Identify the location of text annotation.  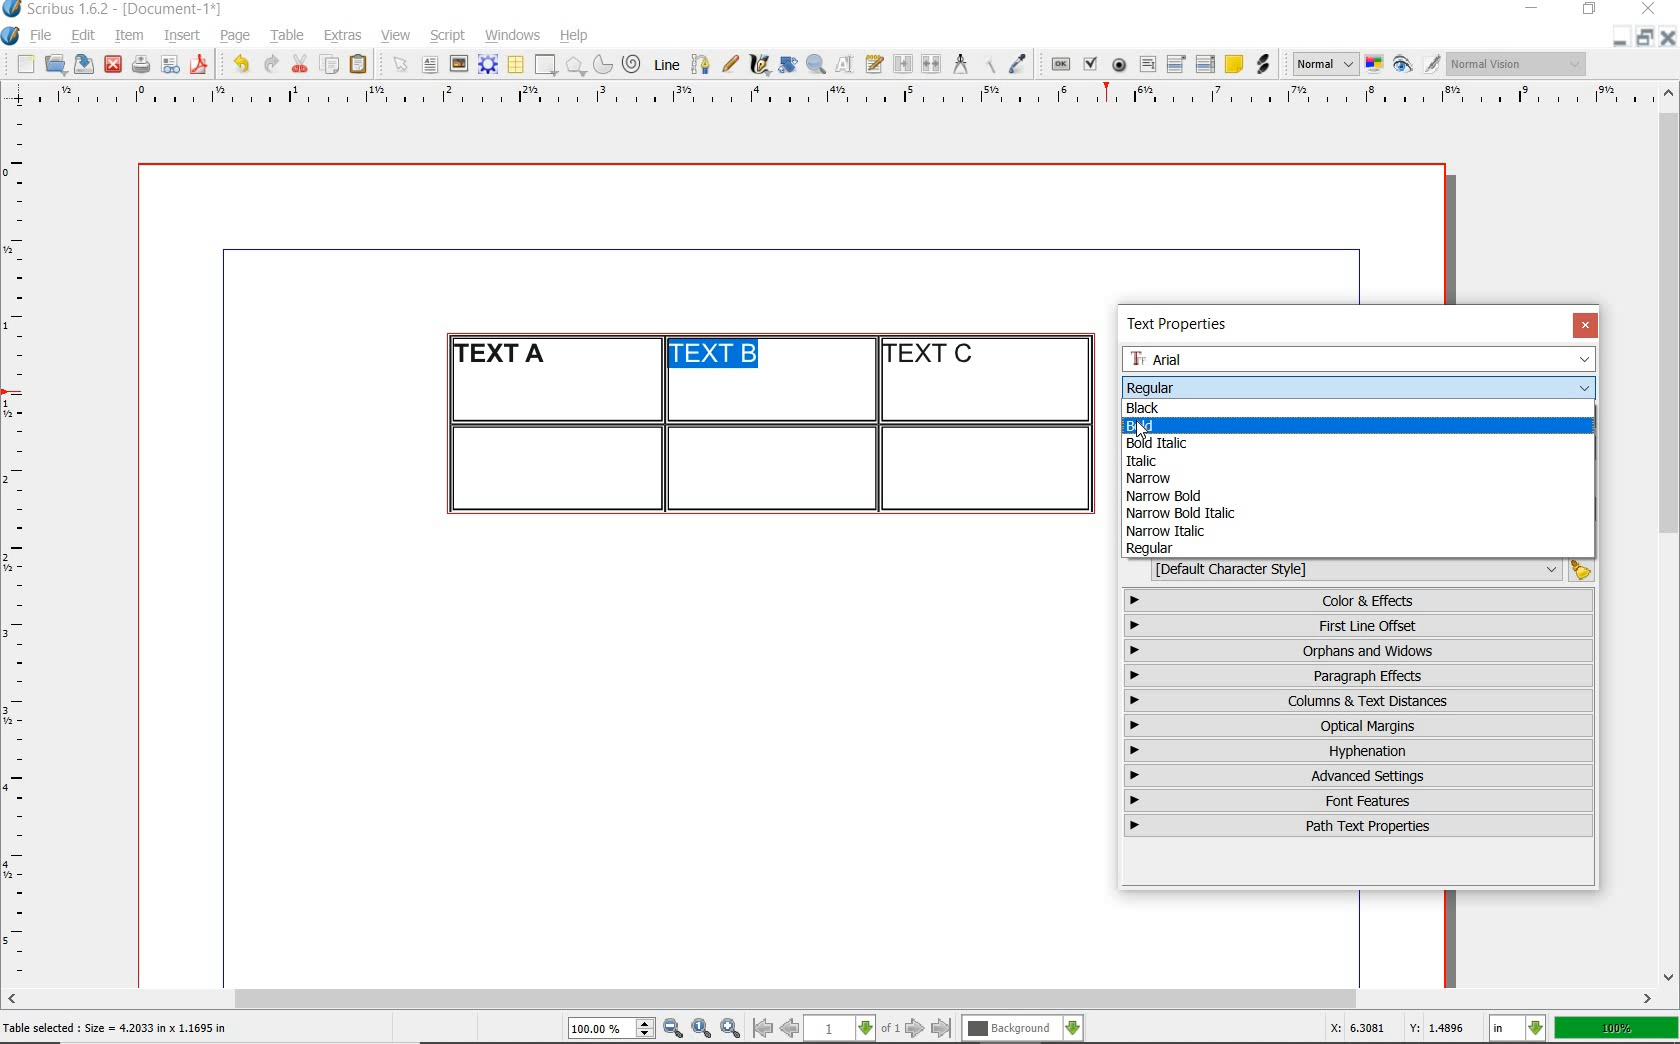
(1233, 65).